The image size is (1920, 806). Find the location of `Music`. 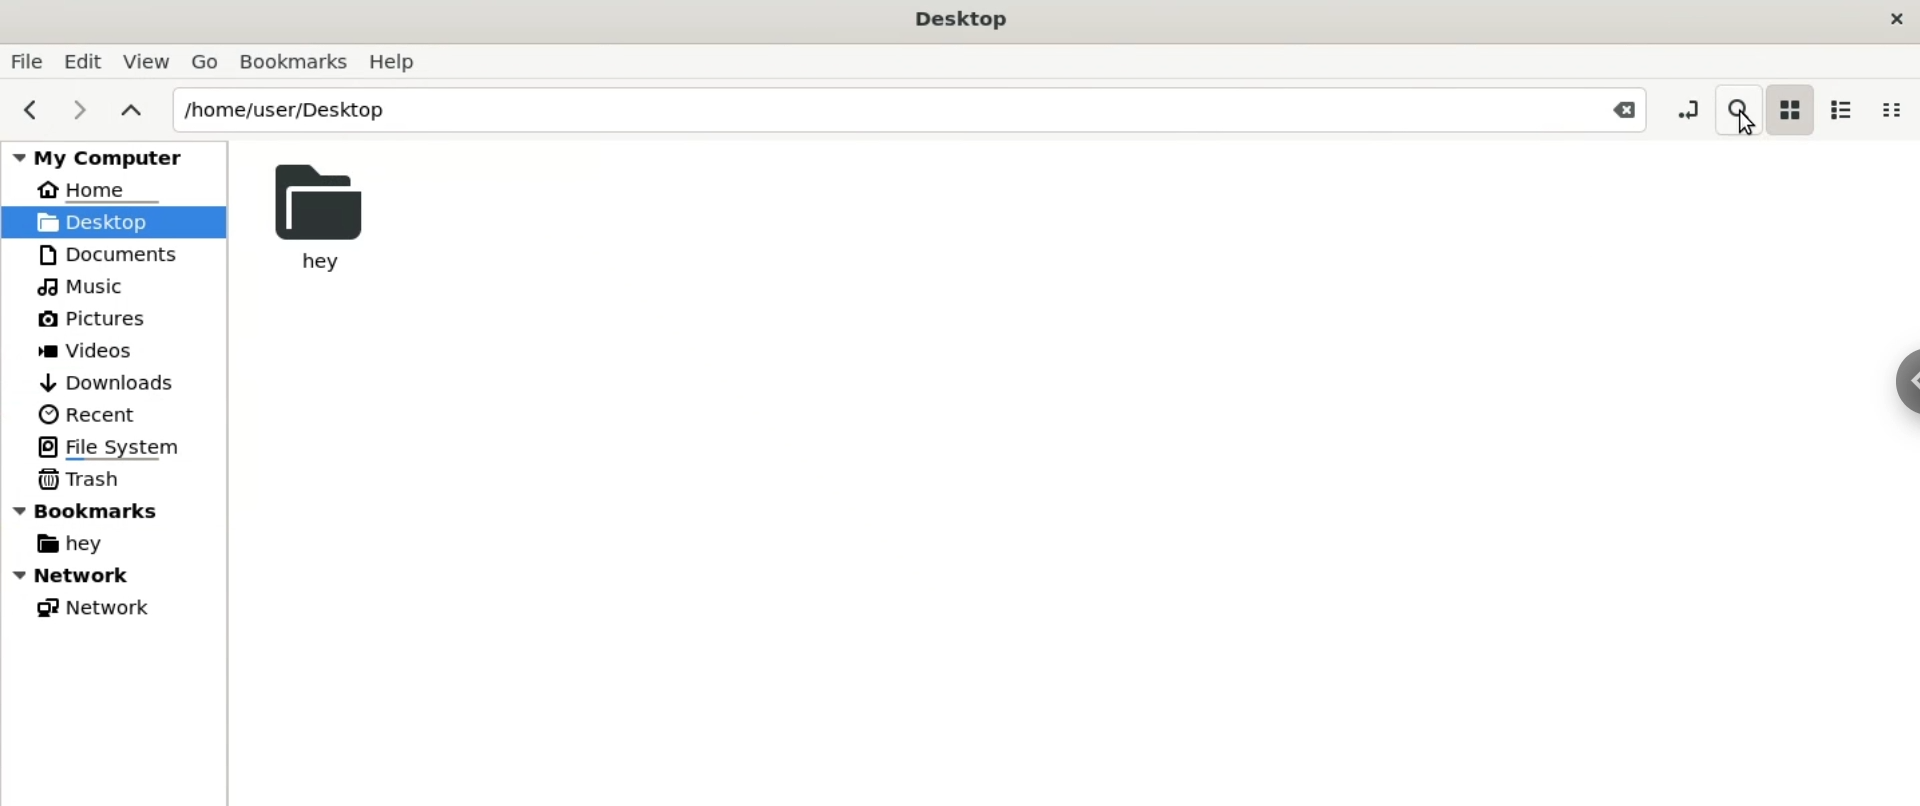

Music is located at coordinates (84, 286).